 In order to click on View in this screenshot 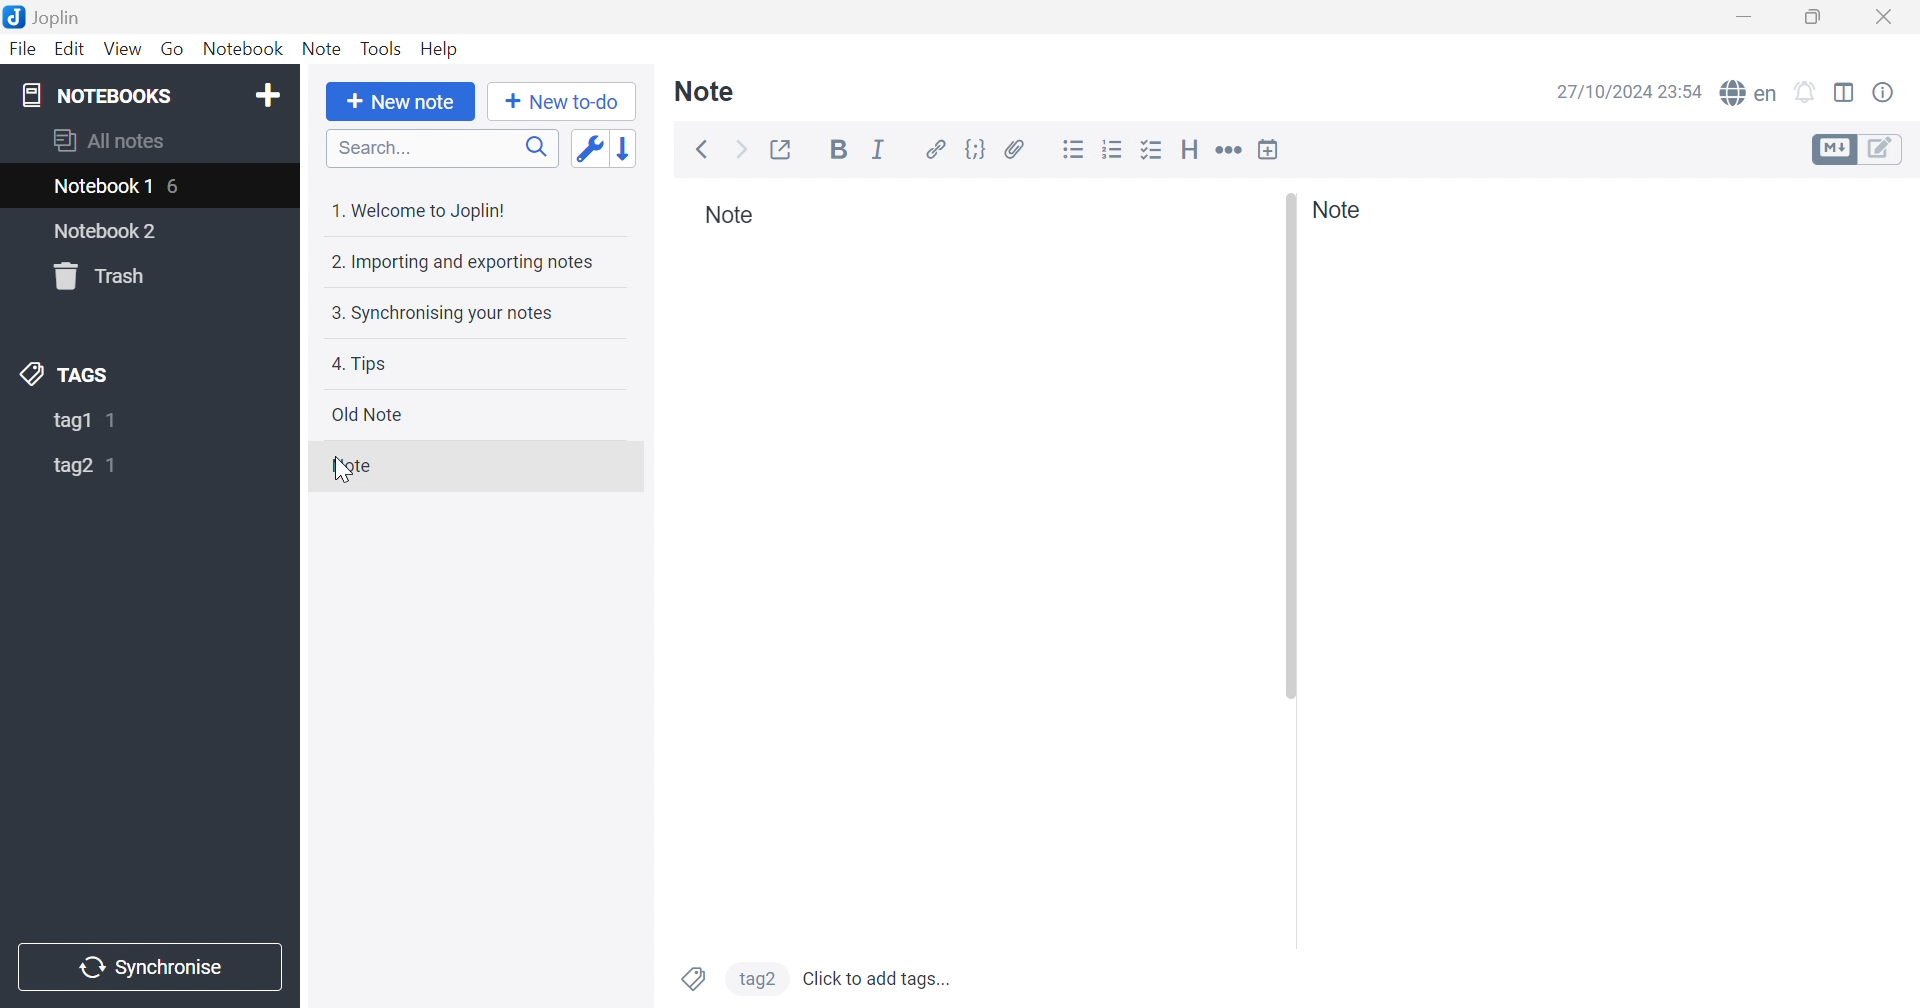, I will do `click(124, 50)`.